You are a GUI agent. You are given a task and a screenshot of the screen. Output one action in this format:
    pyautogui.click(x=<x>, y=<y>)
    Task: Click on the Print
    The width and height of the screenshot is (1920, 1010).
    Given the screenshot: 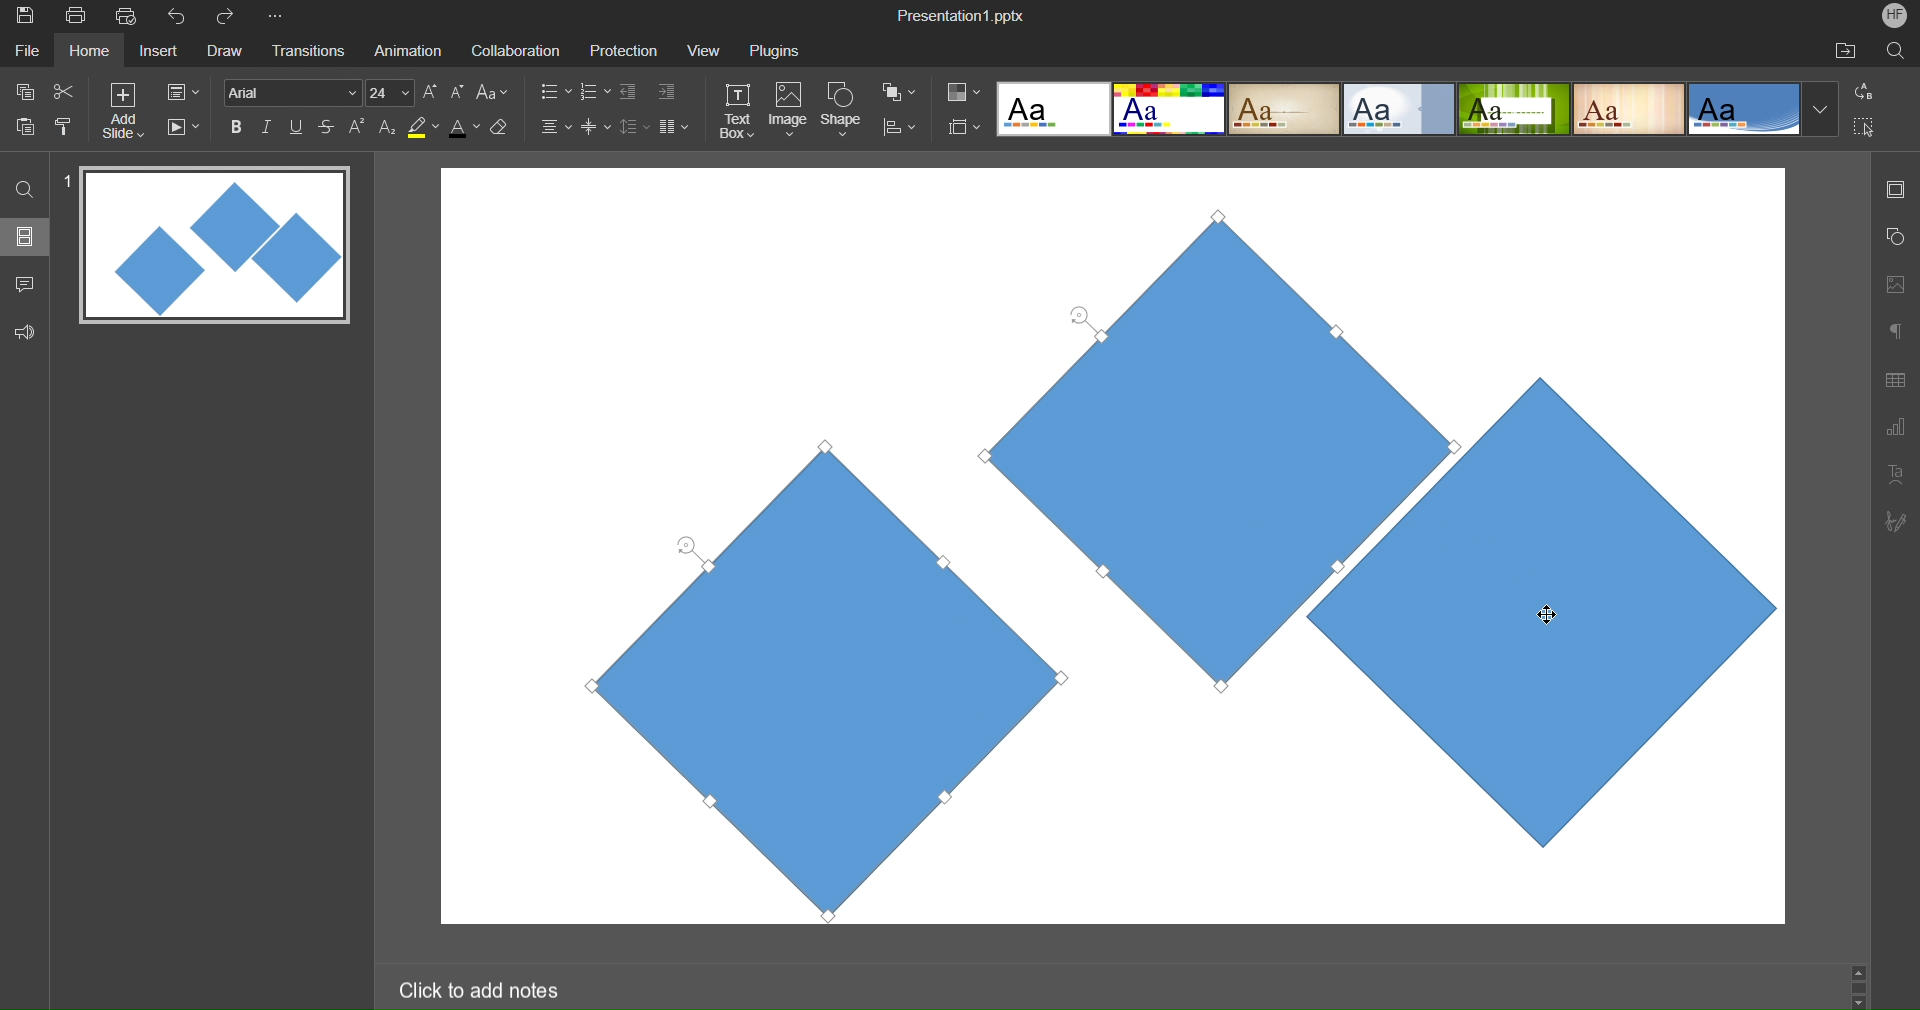 What is the action you would take?
    pyautogui.click(x=75, y=17)
    